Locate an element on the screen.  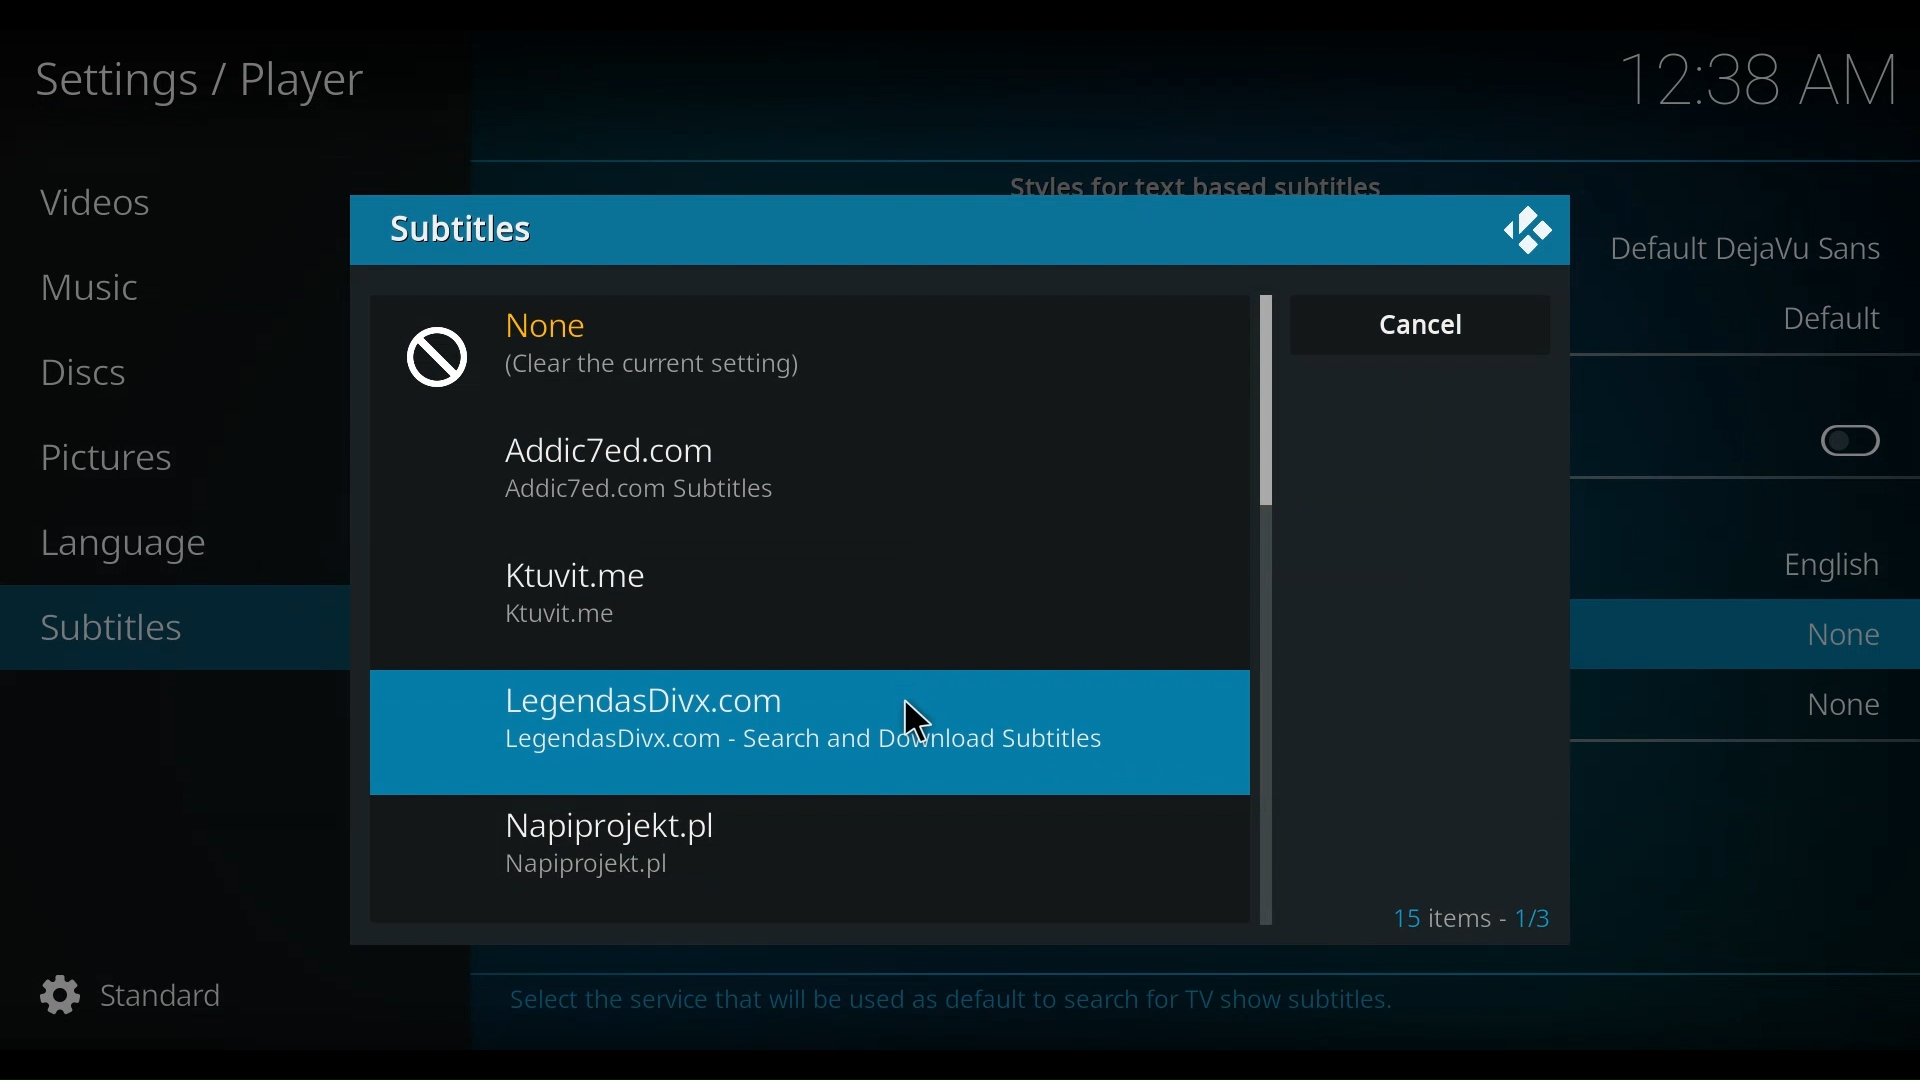
time is located at coordinates (1761, 82).